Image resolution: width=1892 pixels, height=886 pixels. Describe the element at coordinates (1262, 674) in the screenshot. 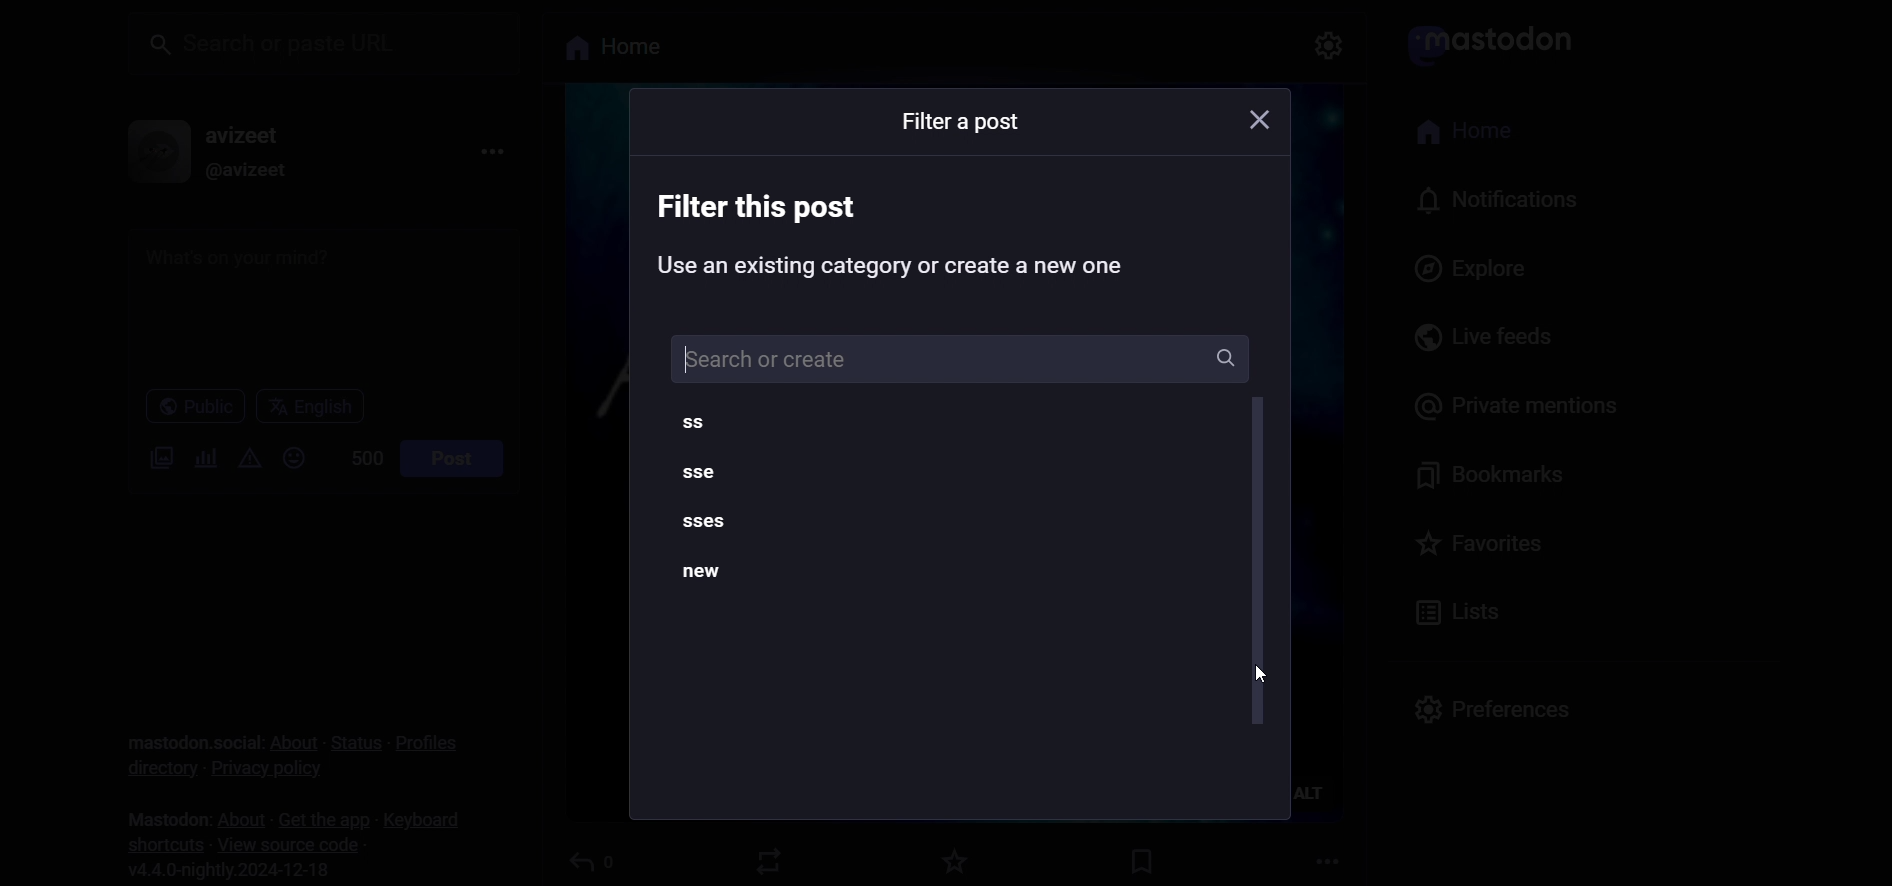

I see `Cursor` at that location.